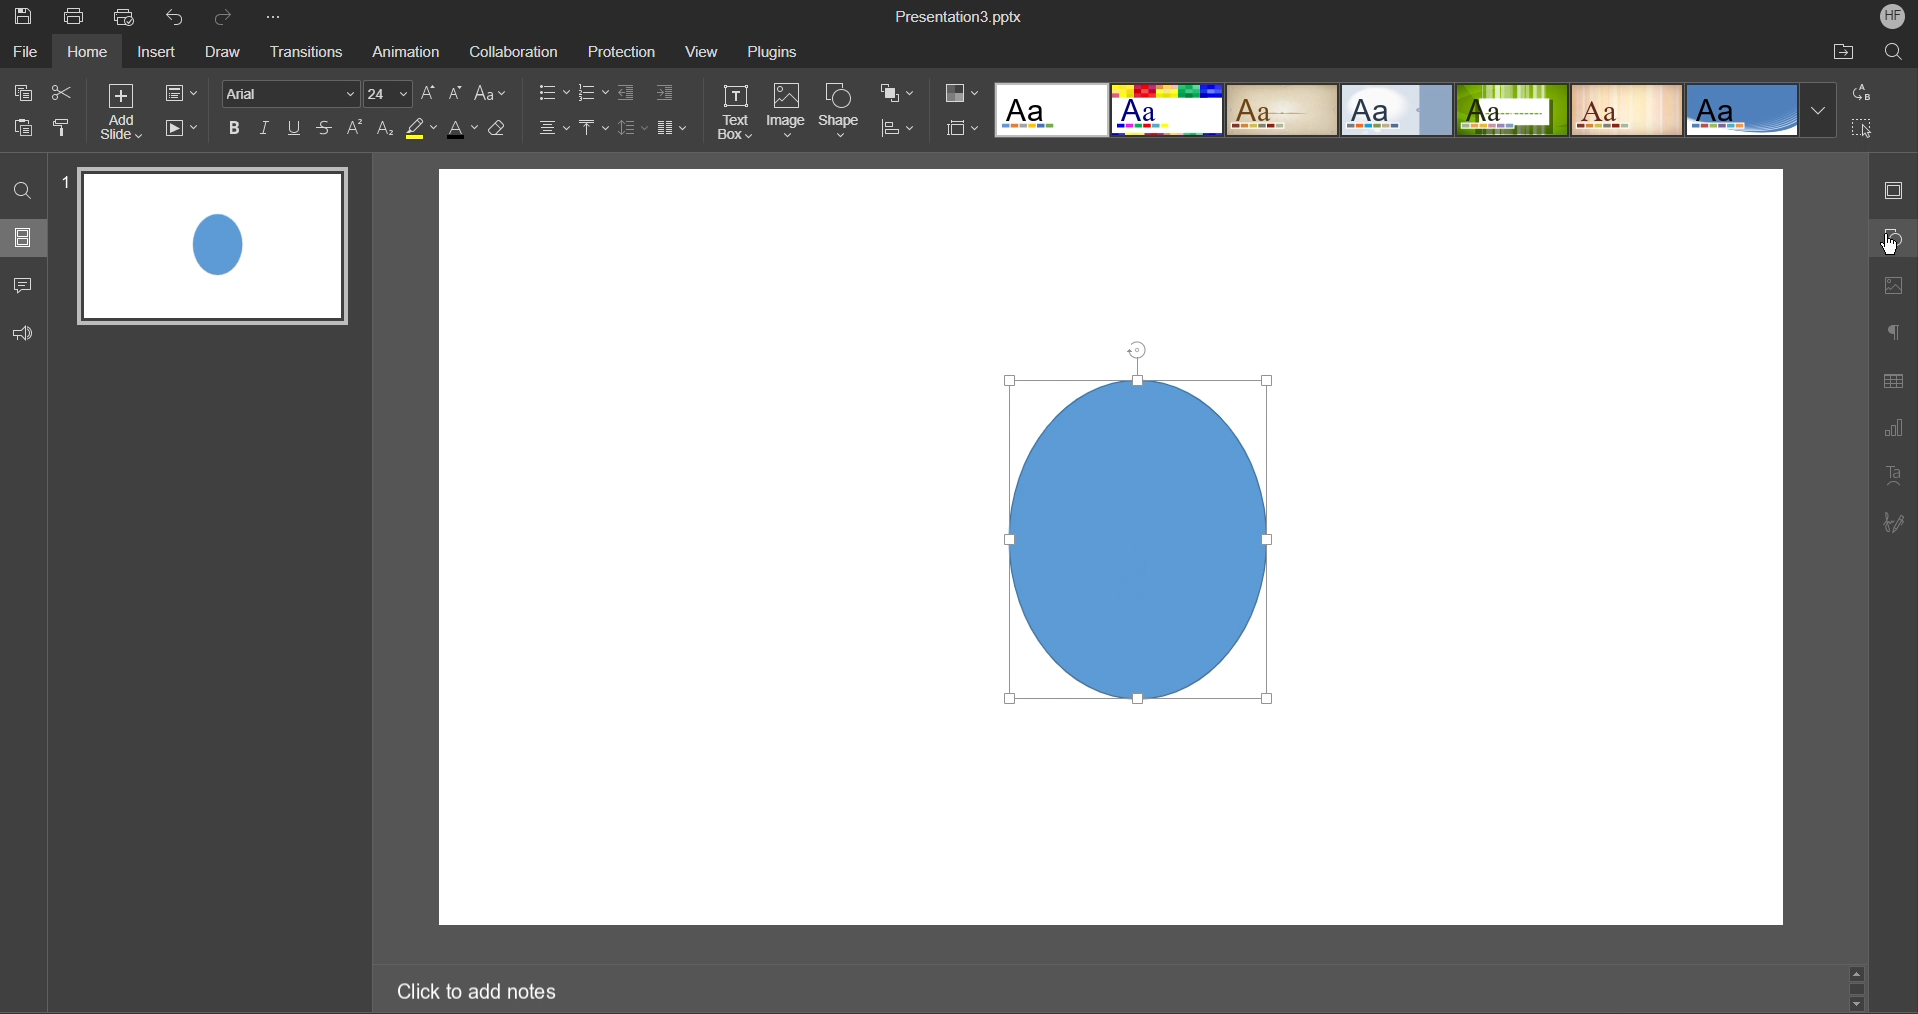 This screenshot has height=1014, width=1918. Describe the element at coordinates (225, 54) in the screenshot. I see `Draw` at that location.